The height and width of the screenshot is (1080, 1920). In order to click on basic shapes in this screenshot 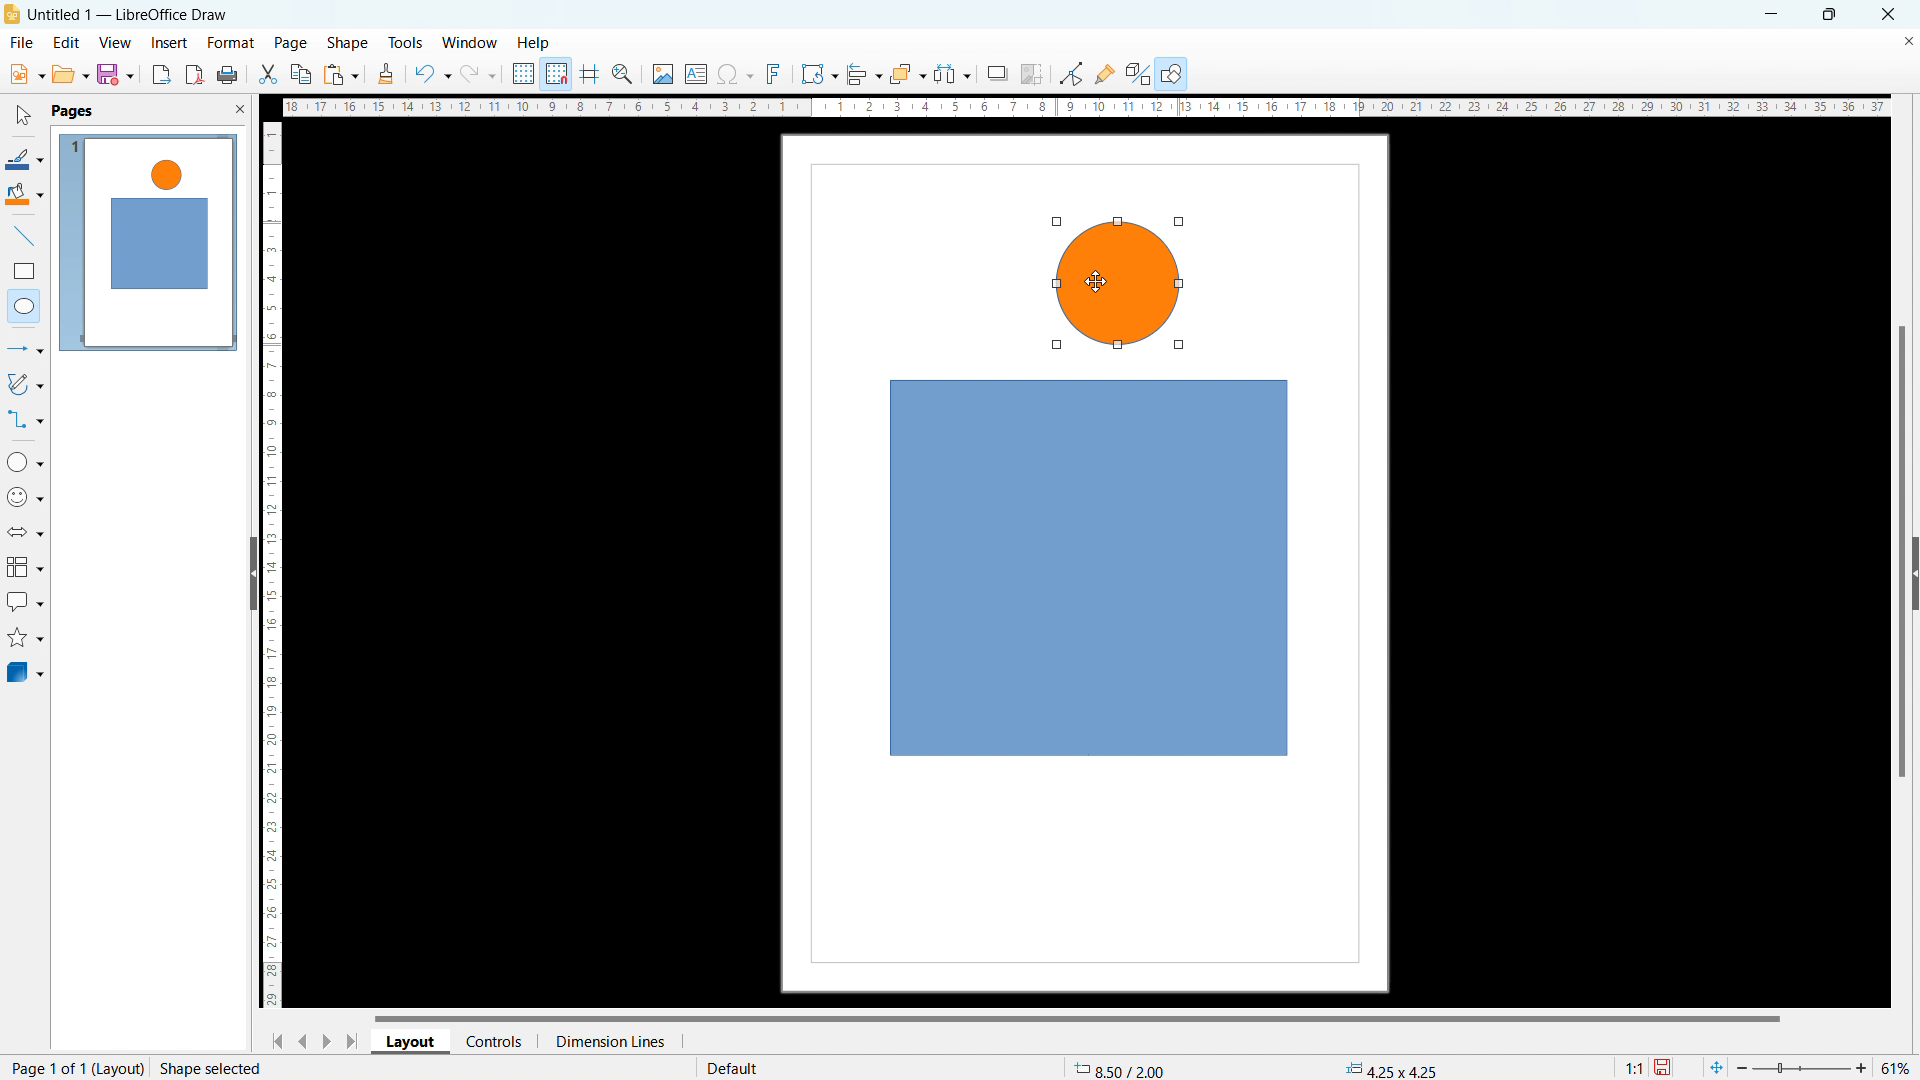, I will do `click(25, 461)`.